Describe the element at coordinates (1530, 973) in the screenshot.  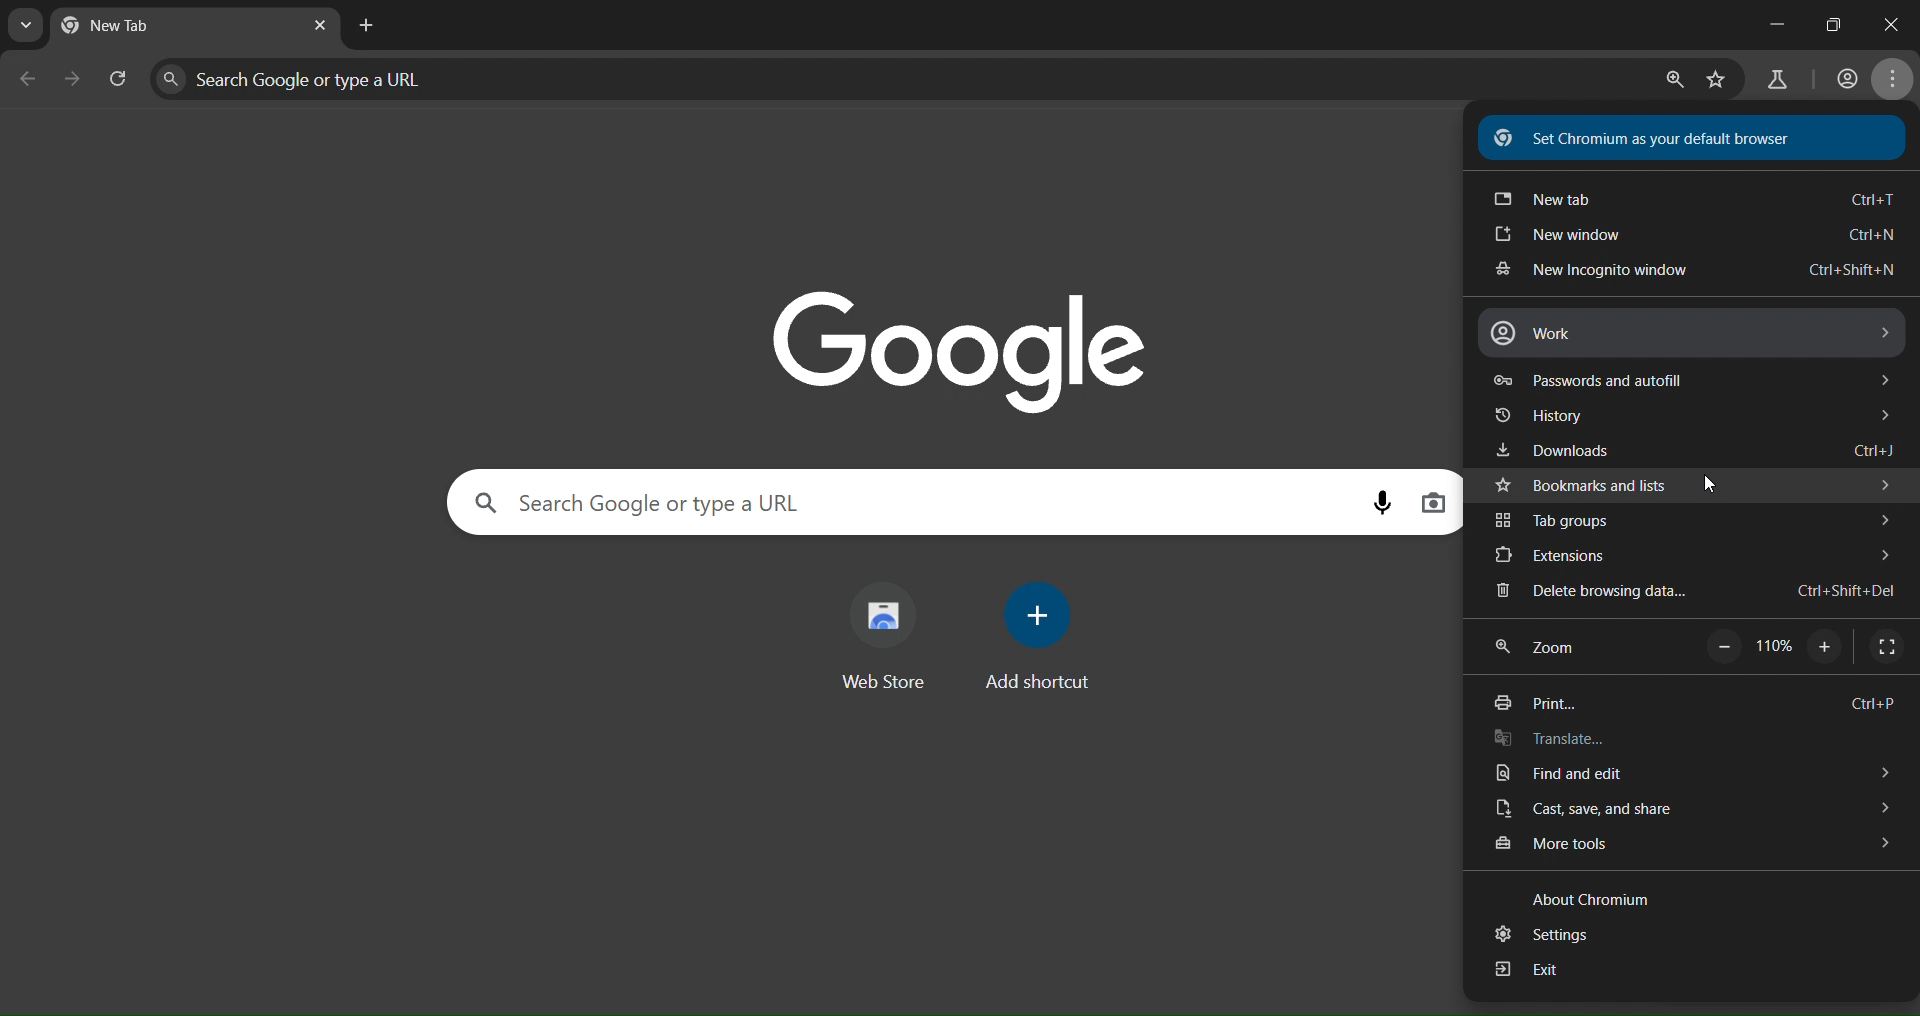
I see `exit` at that location.